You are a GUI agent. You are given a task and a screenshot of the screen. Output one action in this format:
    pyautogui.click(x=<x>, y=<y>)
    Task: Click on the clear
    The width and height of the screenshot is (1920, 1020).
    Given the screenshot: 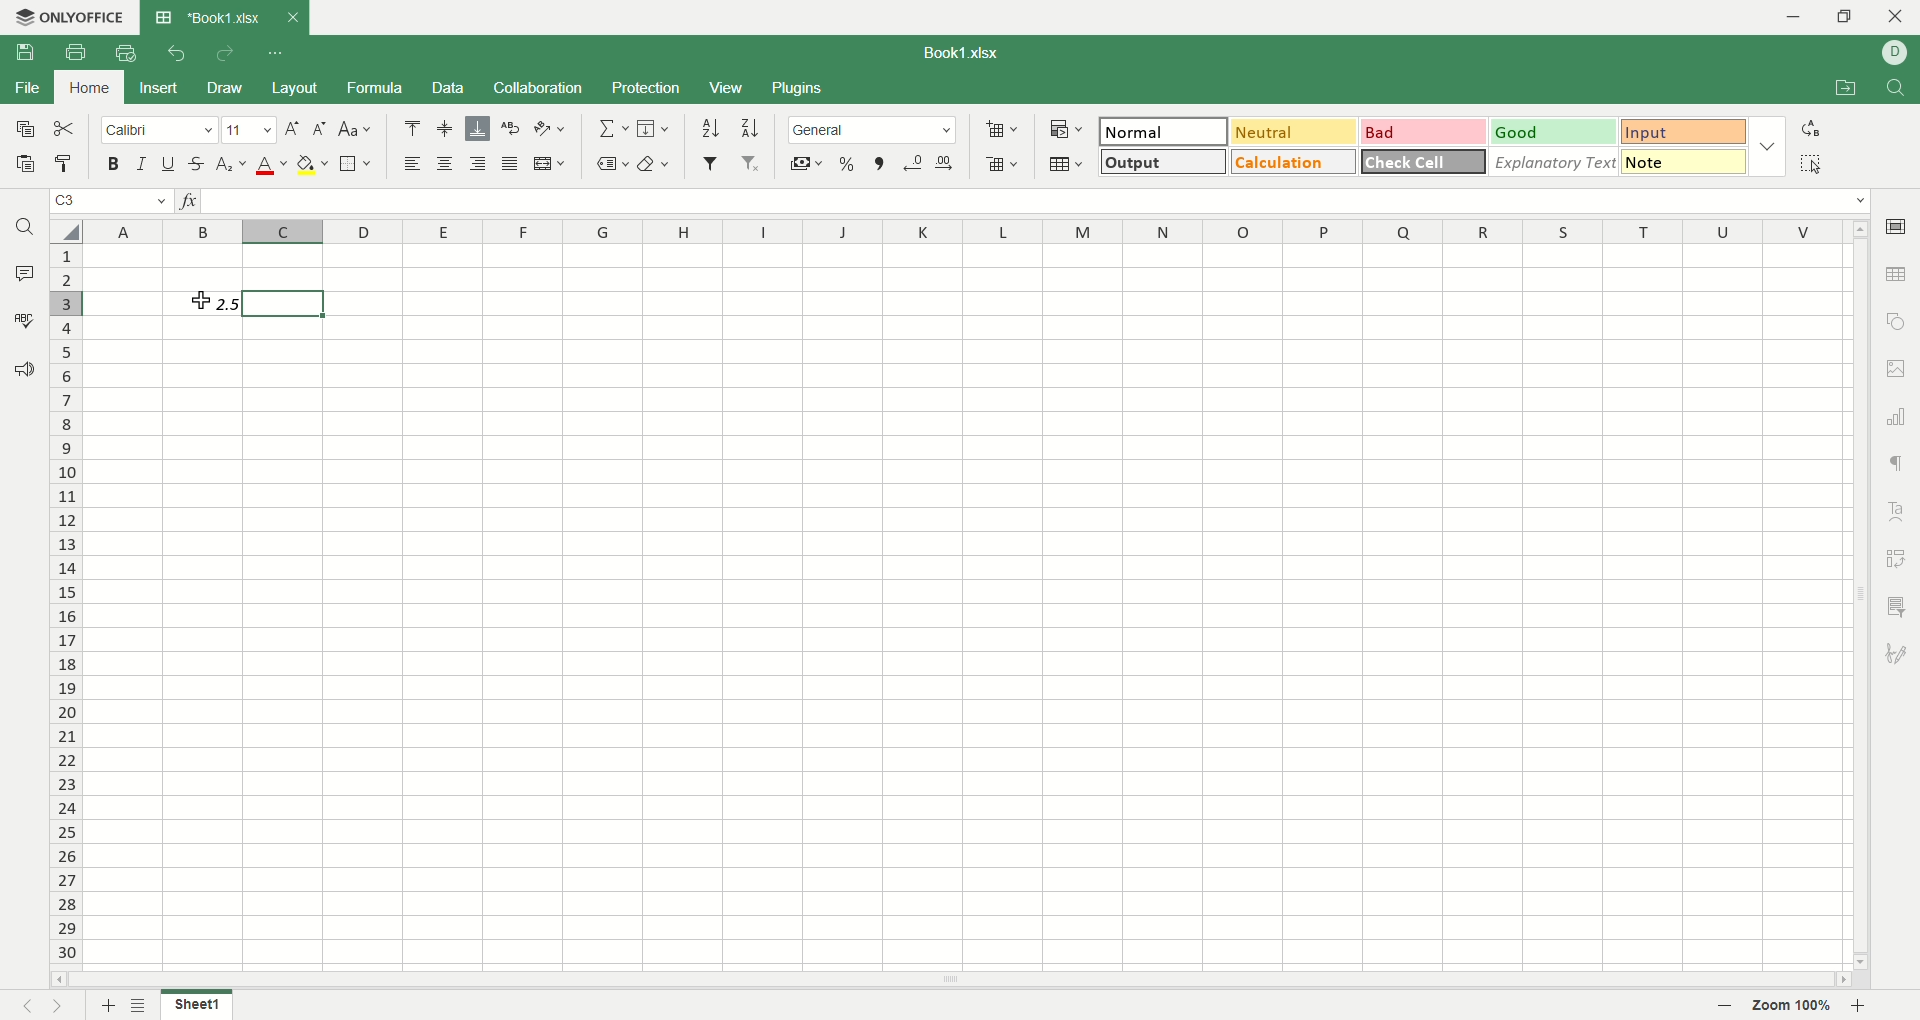 What is the action you would take?
    pyautogui.click(x=656, y=165)
    